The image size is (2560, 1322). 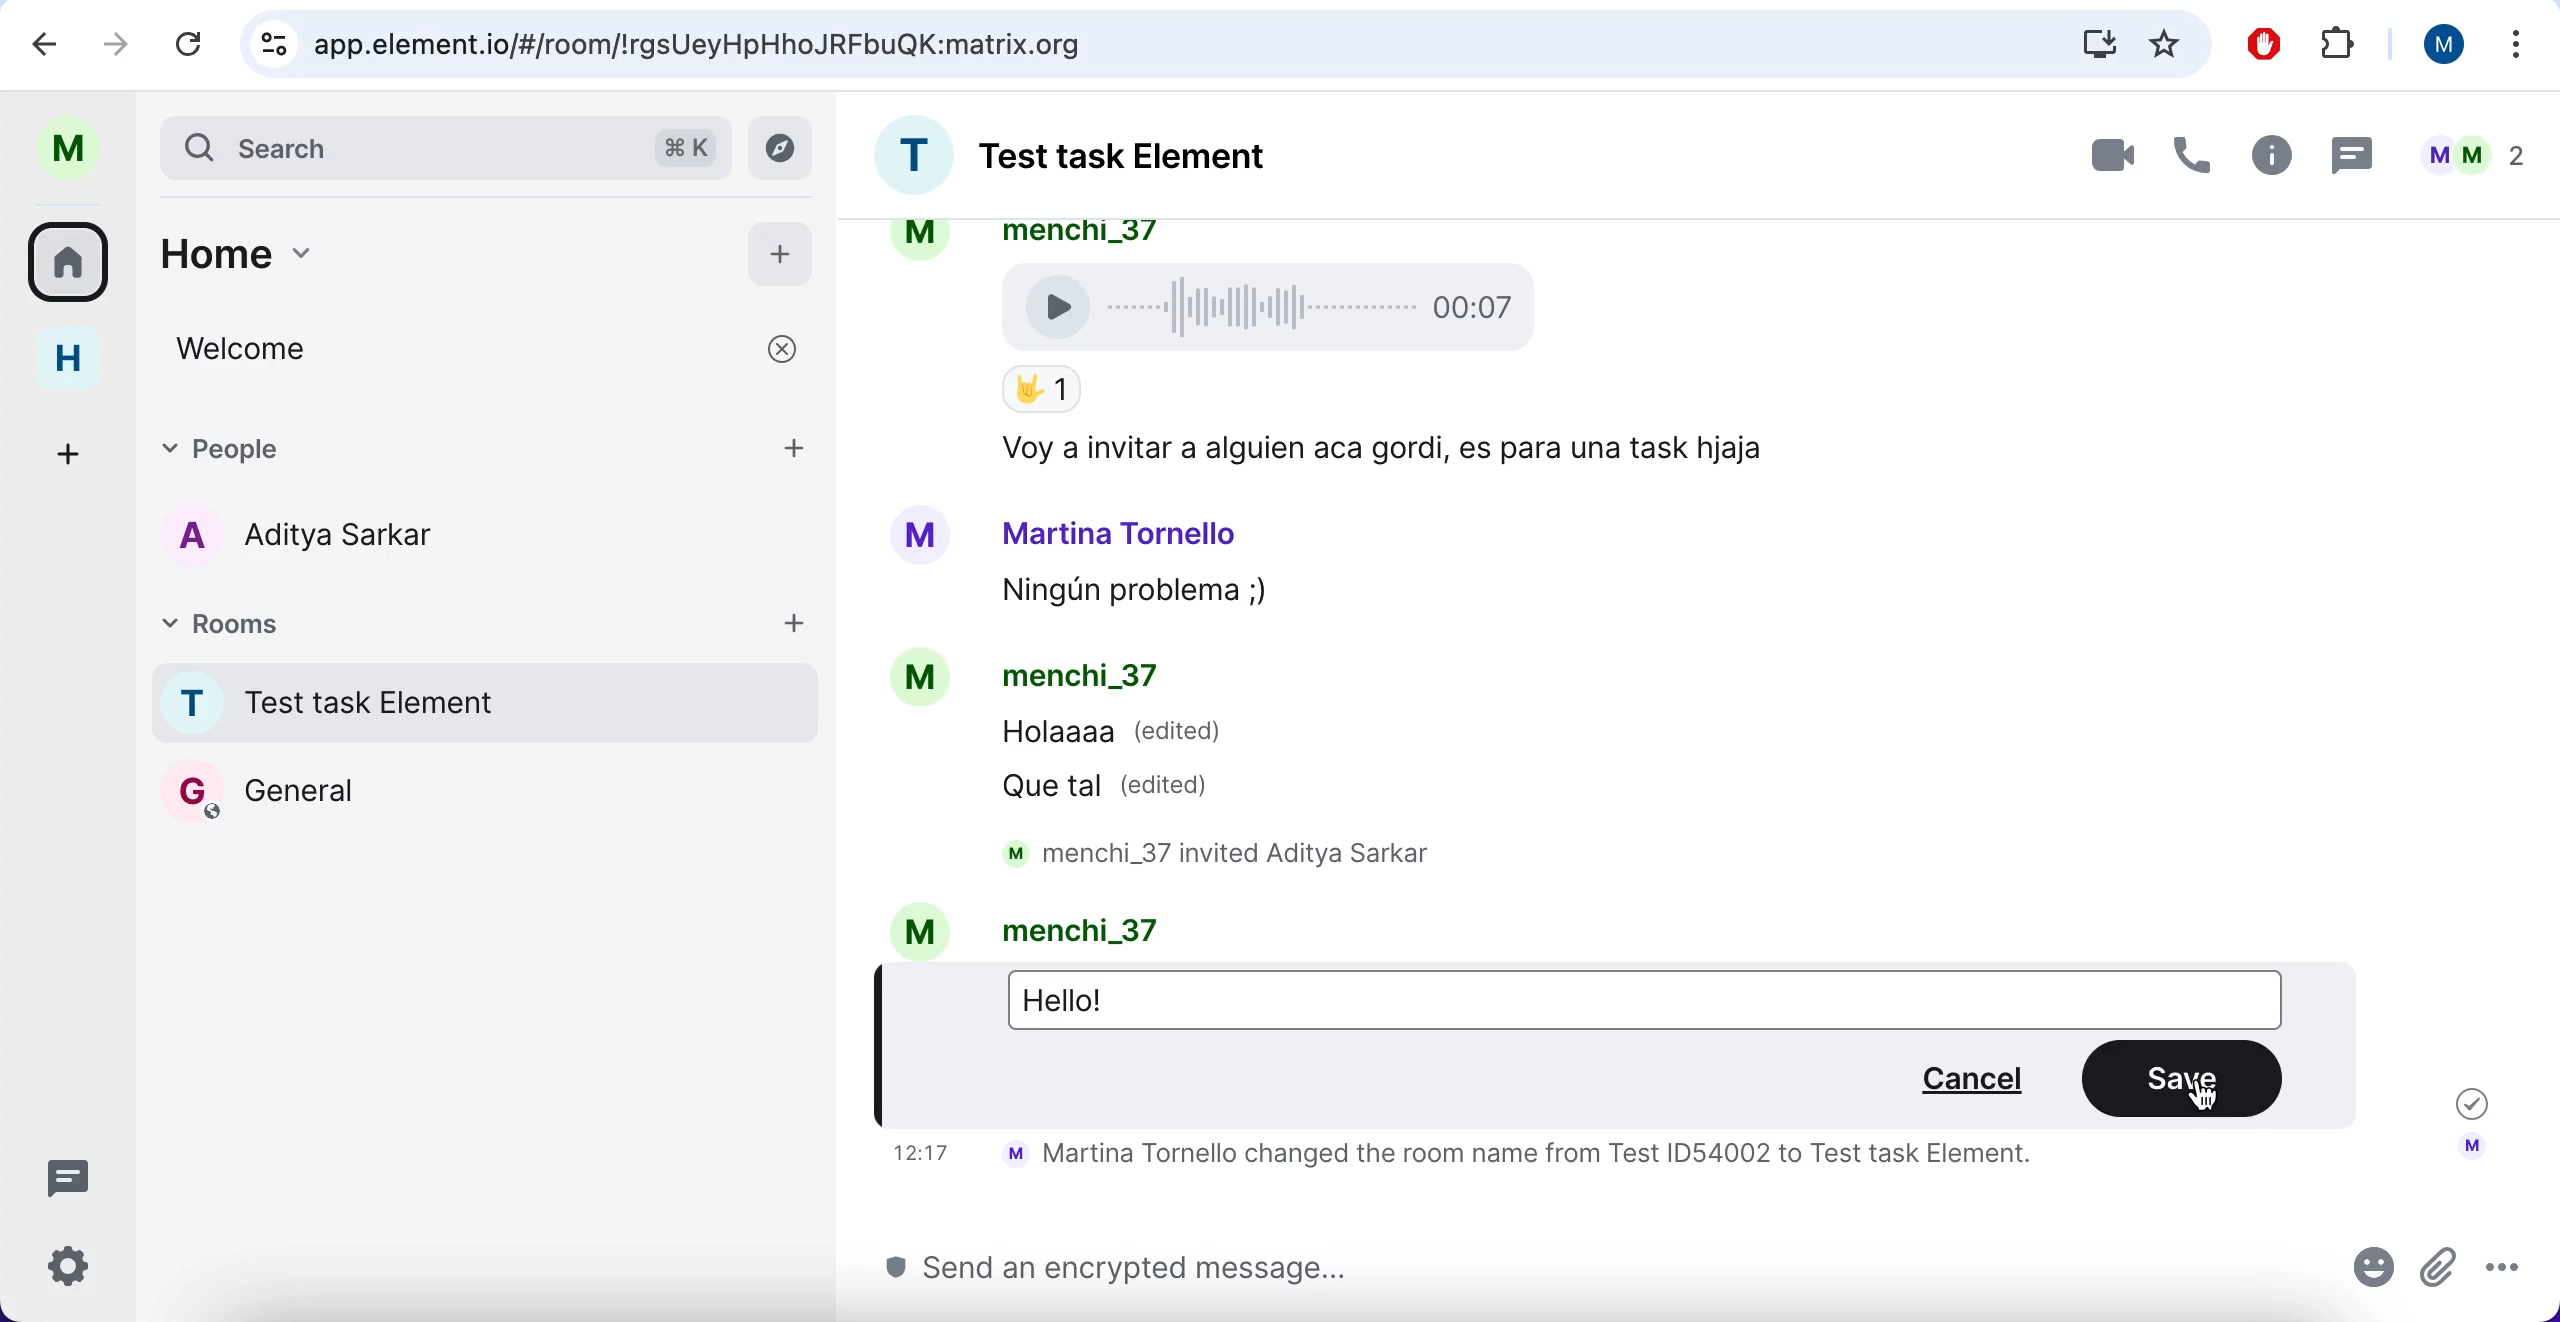 I want to click on user, so click(x=2440, y=46).